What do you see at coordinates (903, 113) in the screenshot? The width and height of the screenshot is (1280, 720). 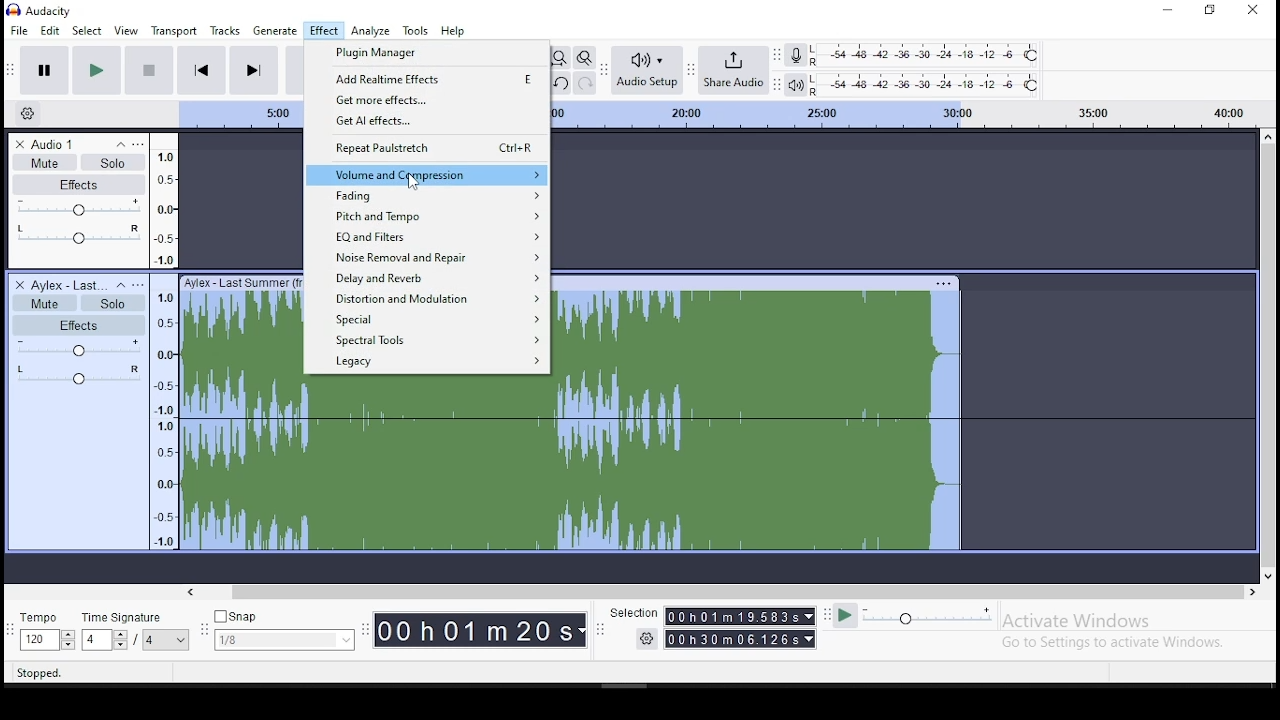 I see `track's timing` at bounding box center [903, 113].